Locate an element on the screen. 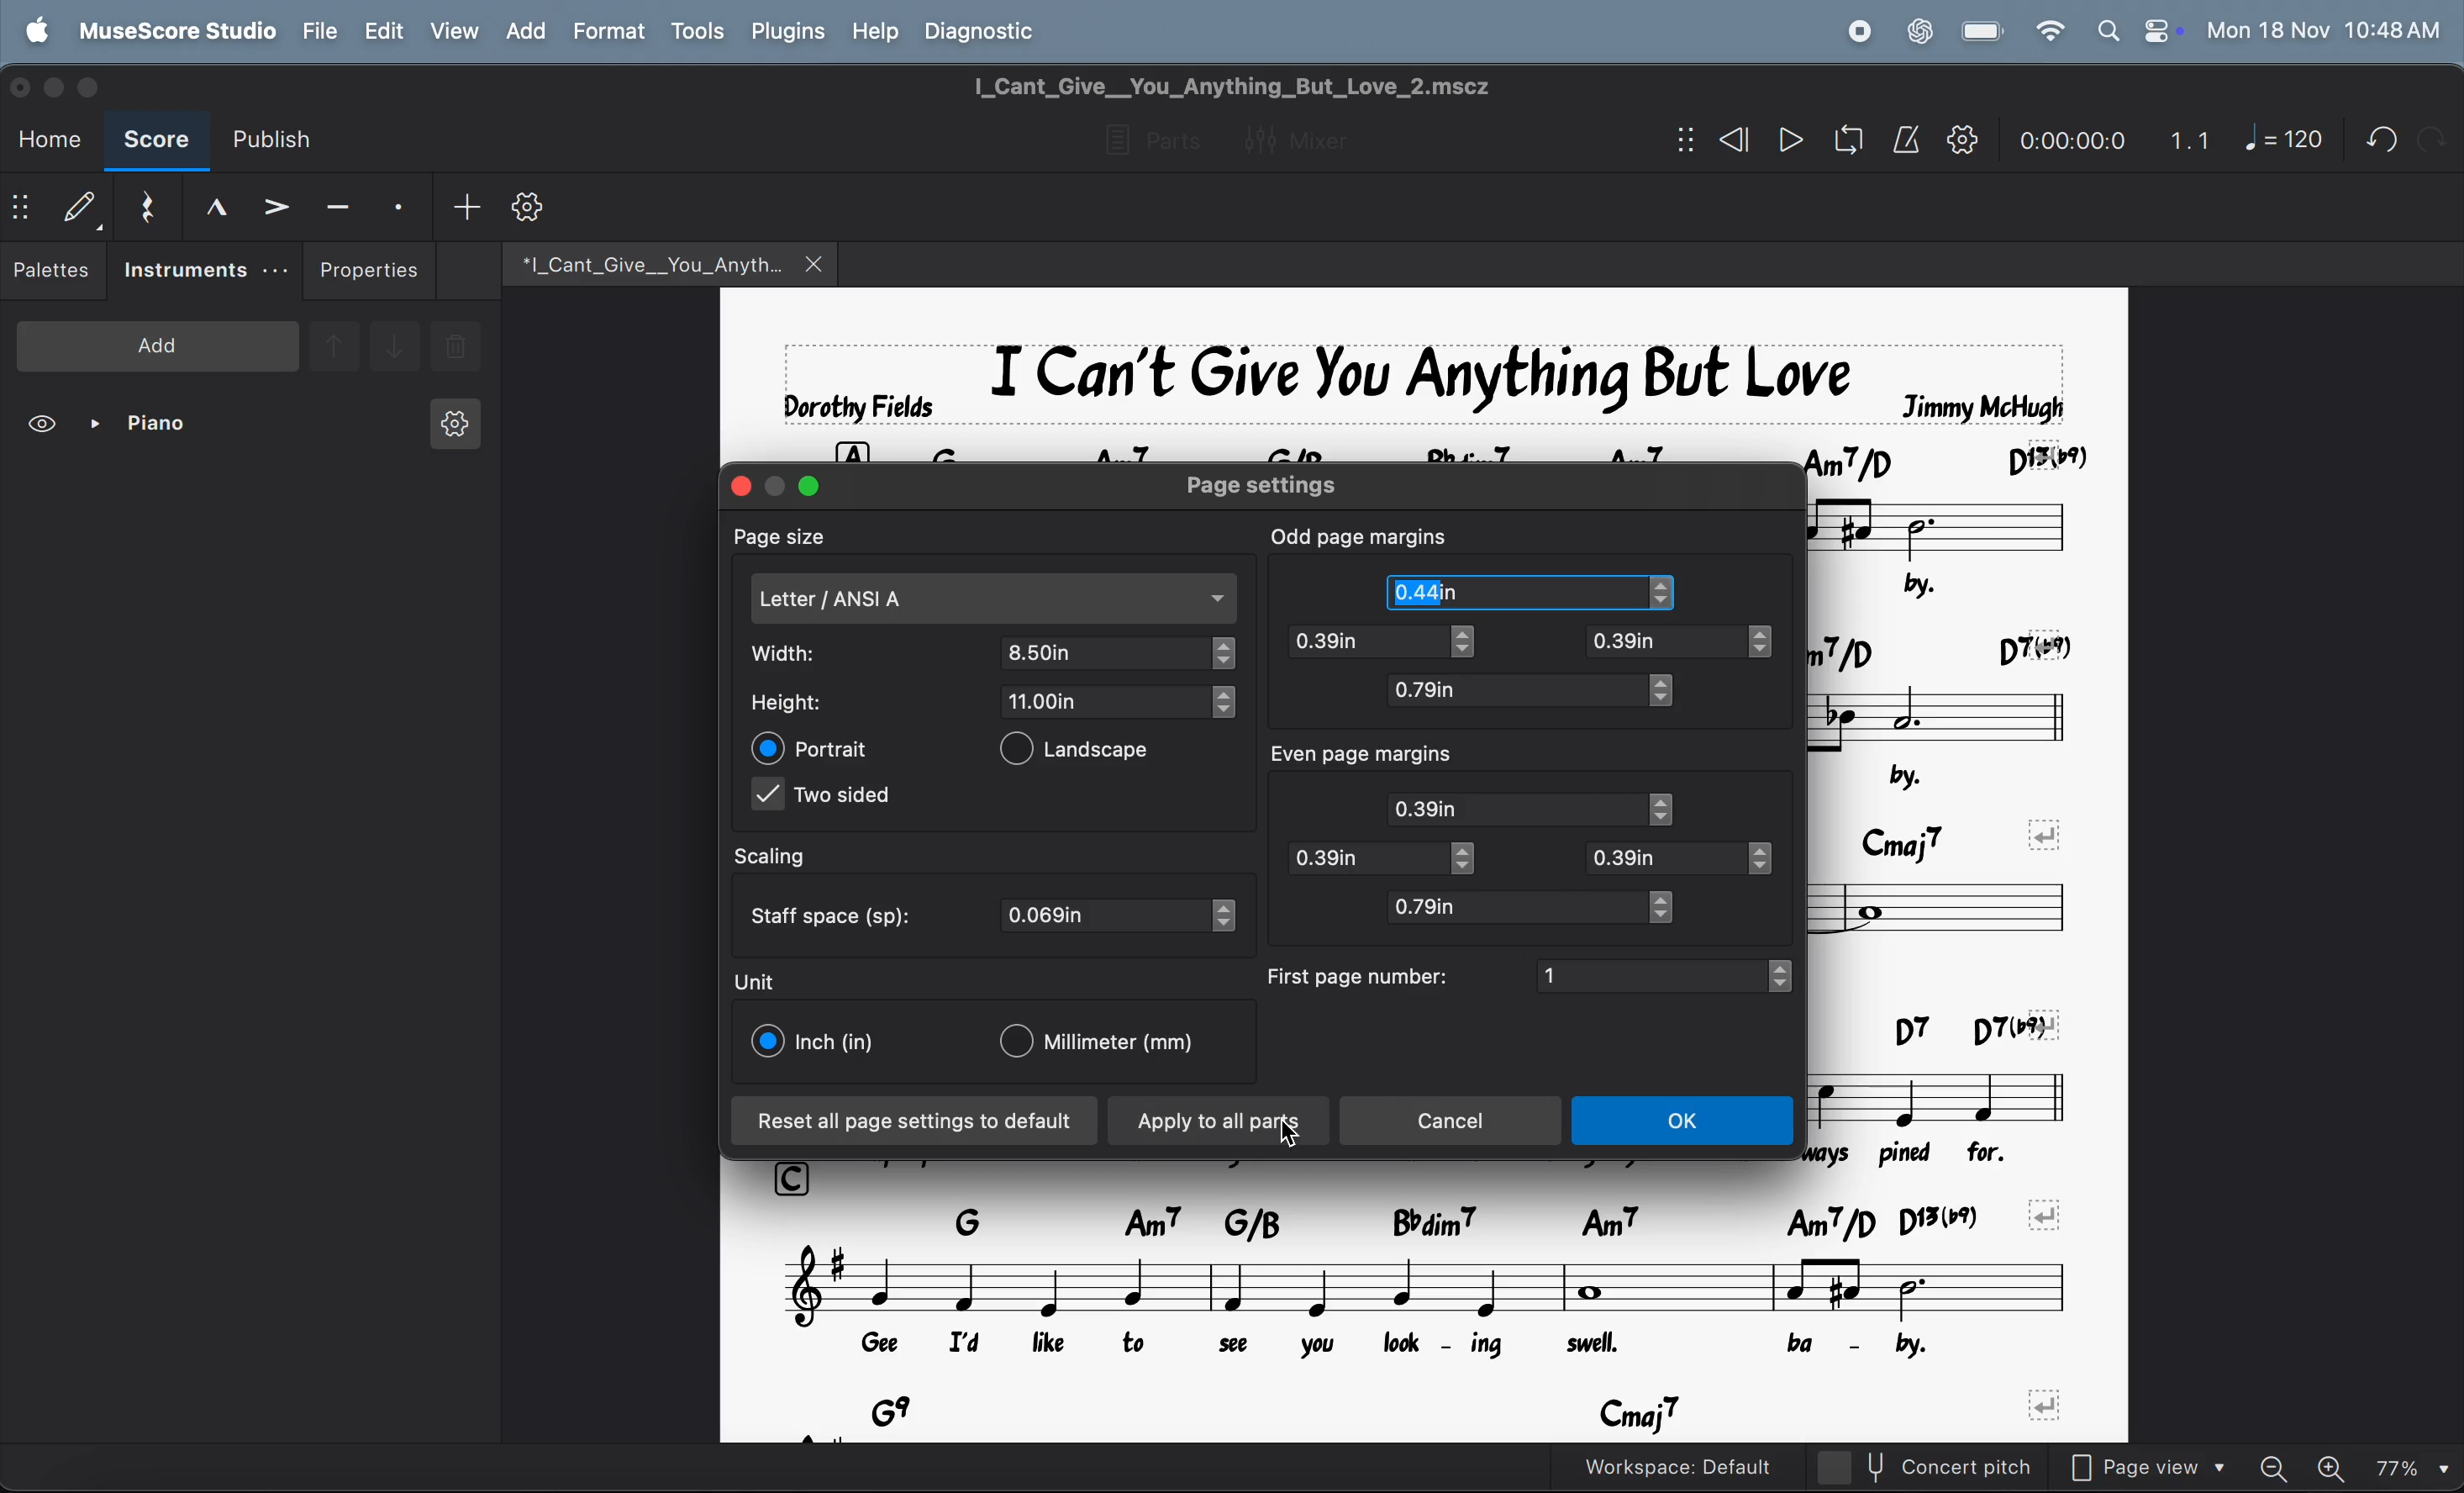 Image resolution: width=2464 pixels, height=1493 pixels. notes is located at coordinates (1955, 906).